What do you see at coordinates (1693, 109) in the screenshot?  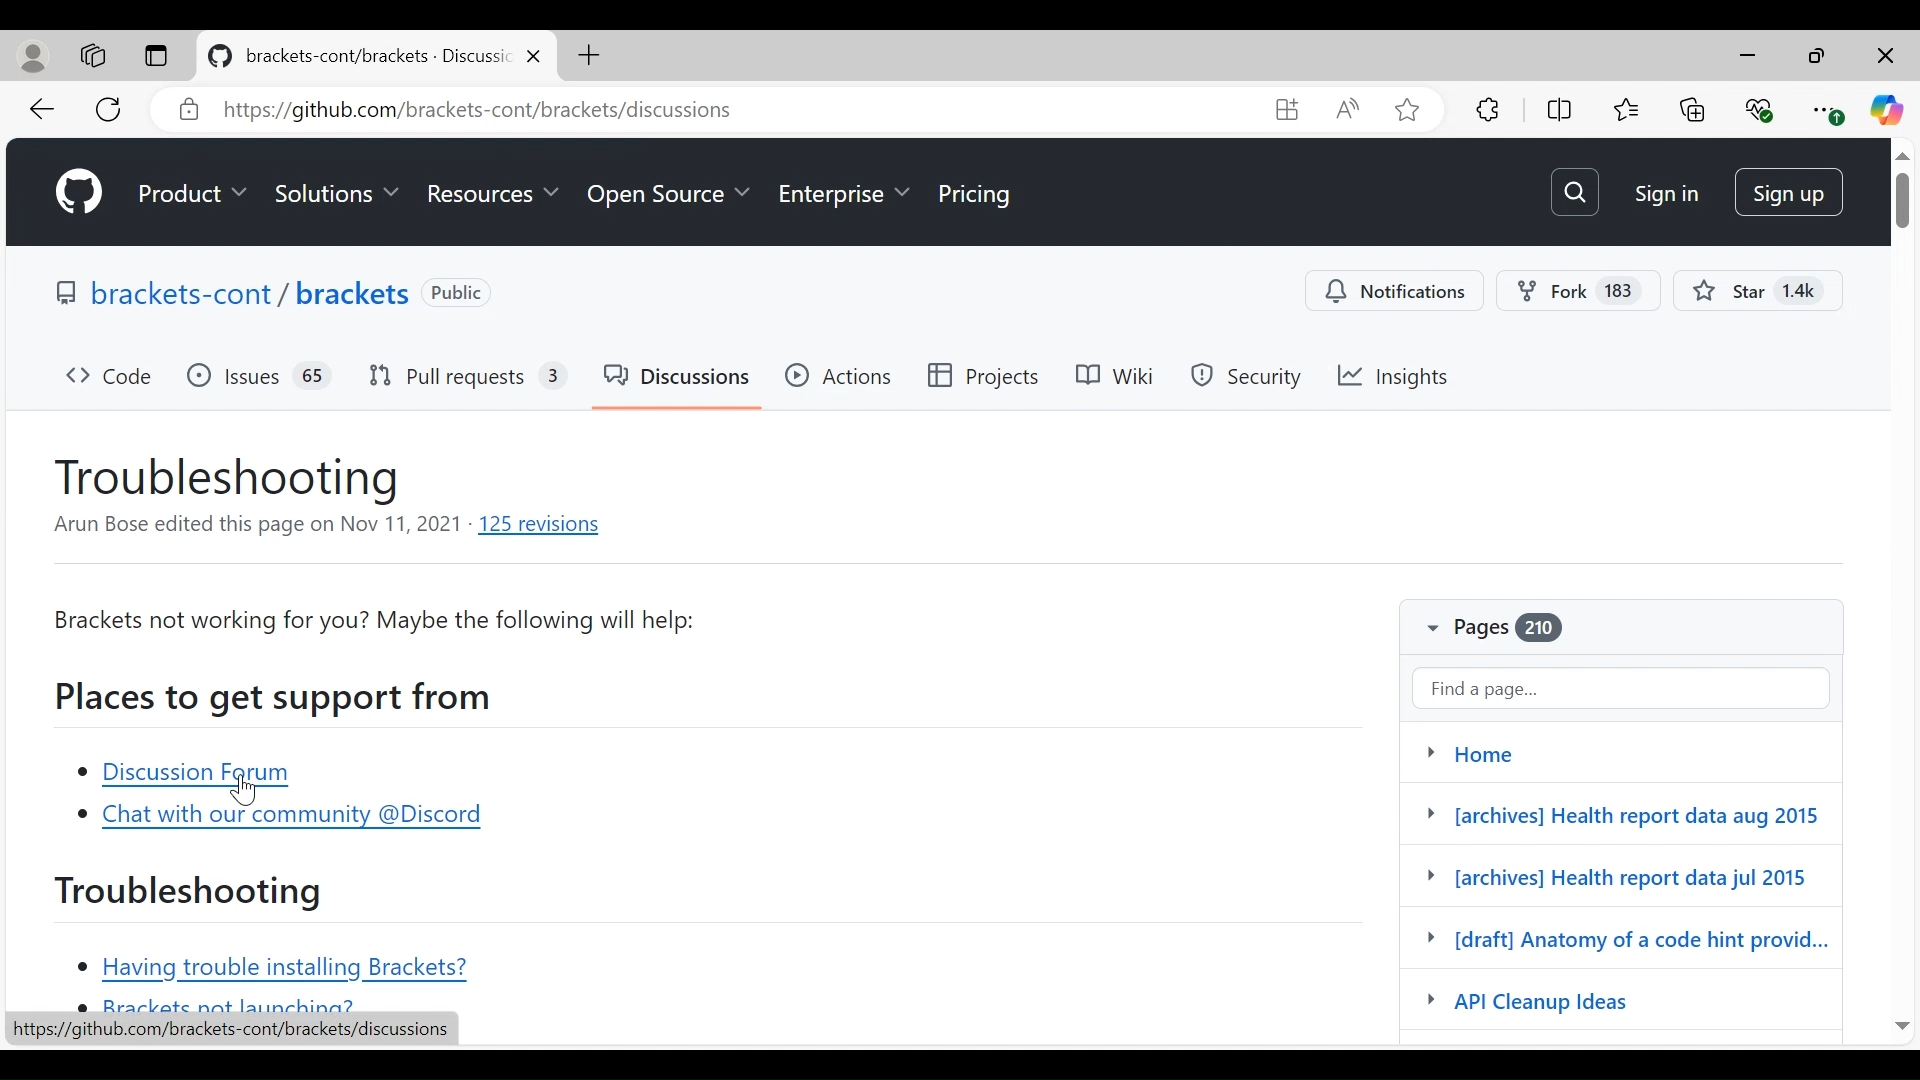 I see `Collections` at bounding box center [1693, 109].